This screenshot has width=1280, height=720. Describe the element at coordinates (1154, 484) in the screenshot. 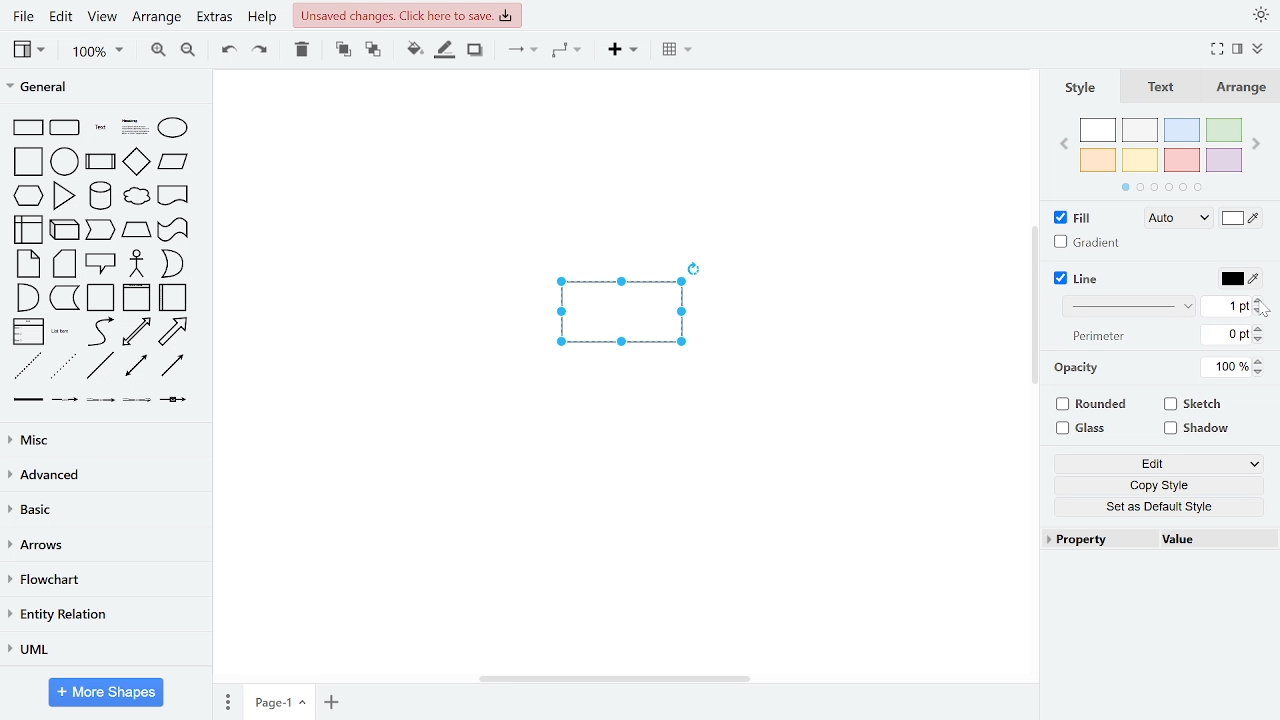

I see `copy style` at that location.